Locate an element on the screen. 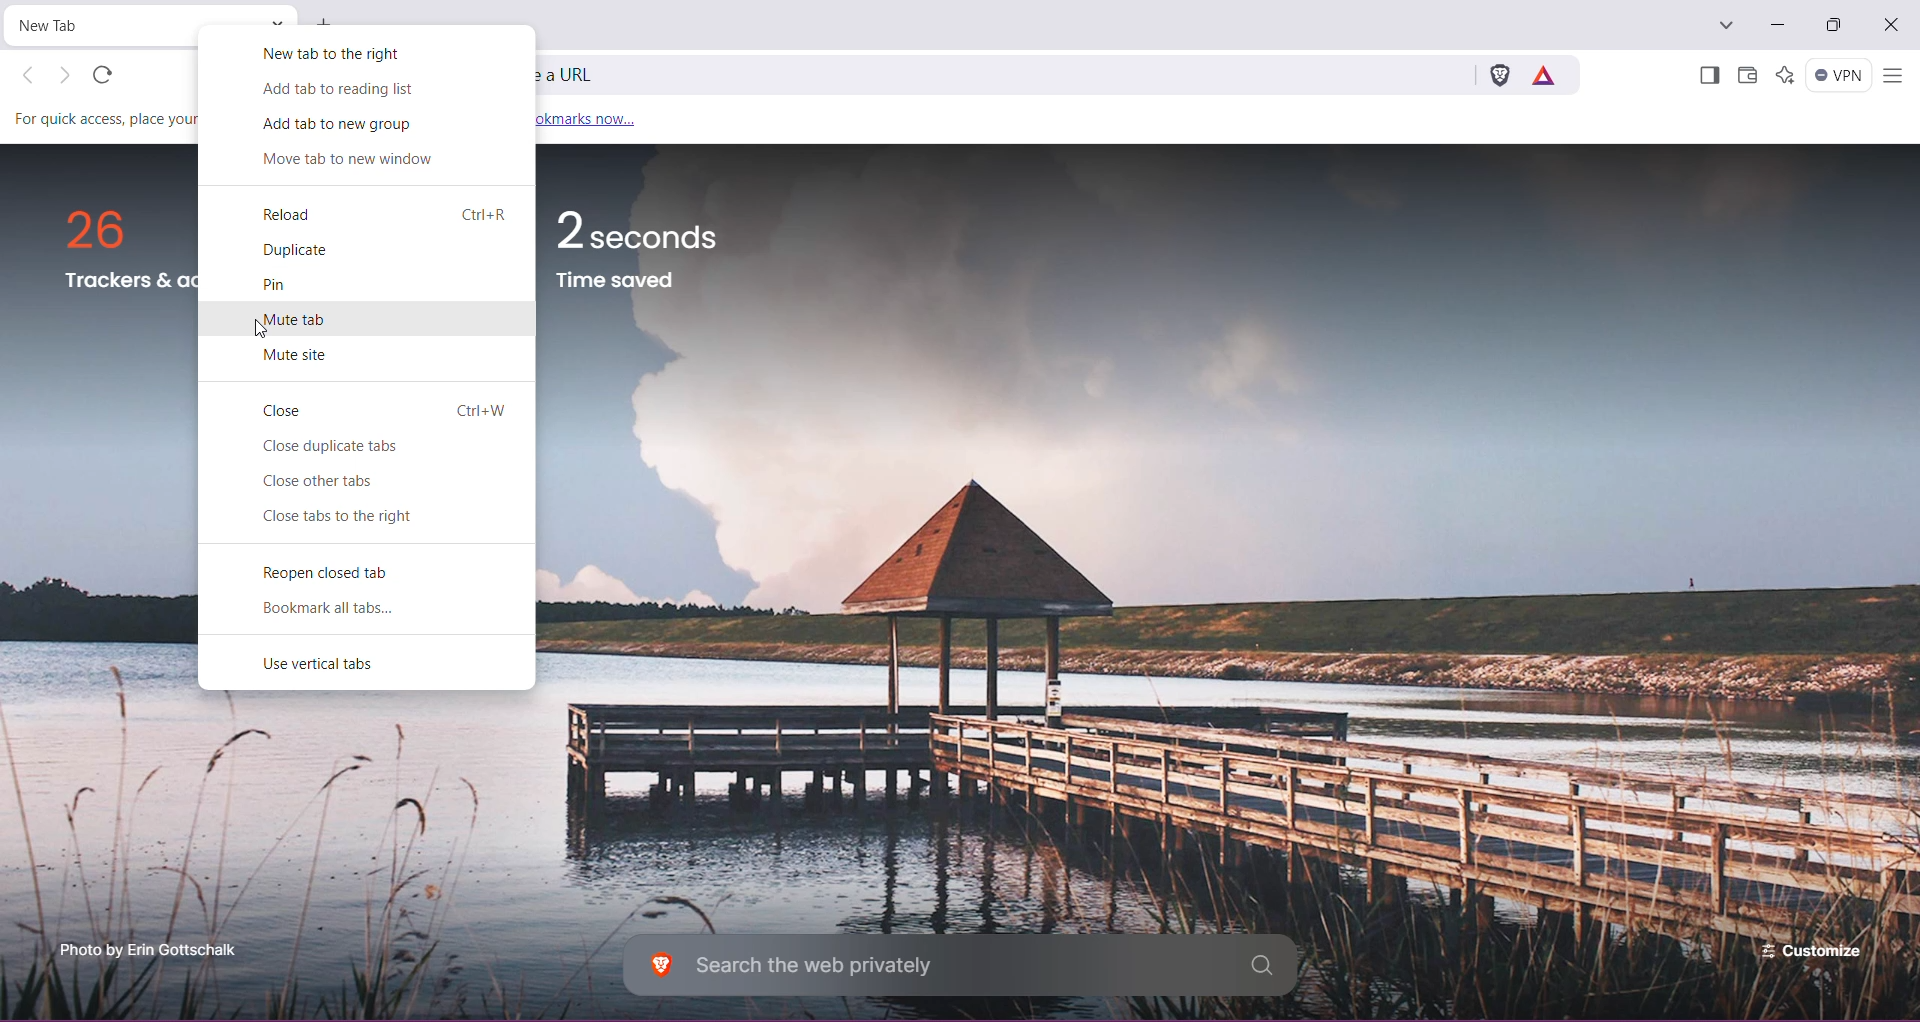 This screenshot has width=1920, height=1022. Bookmark all tabs is located at coordinates (335, 608).